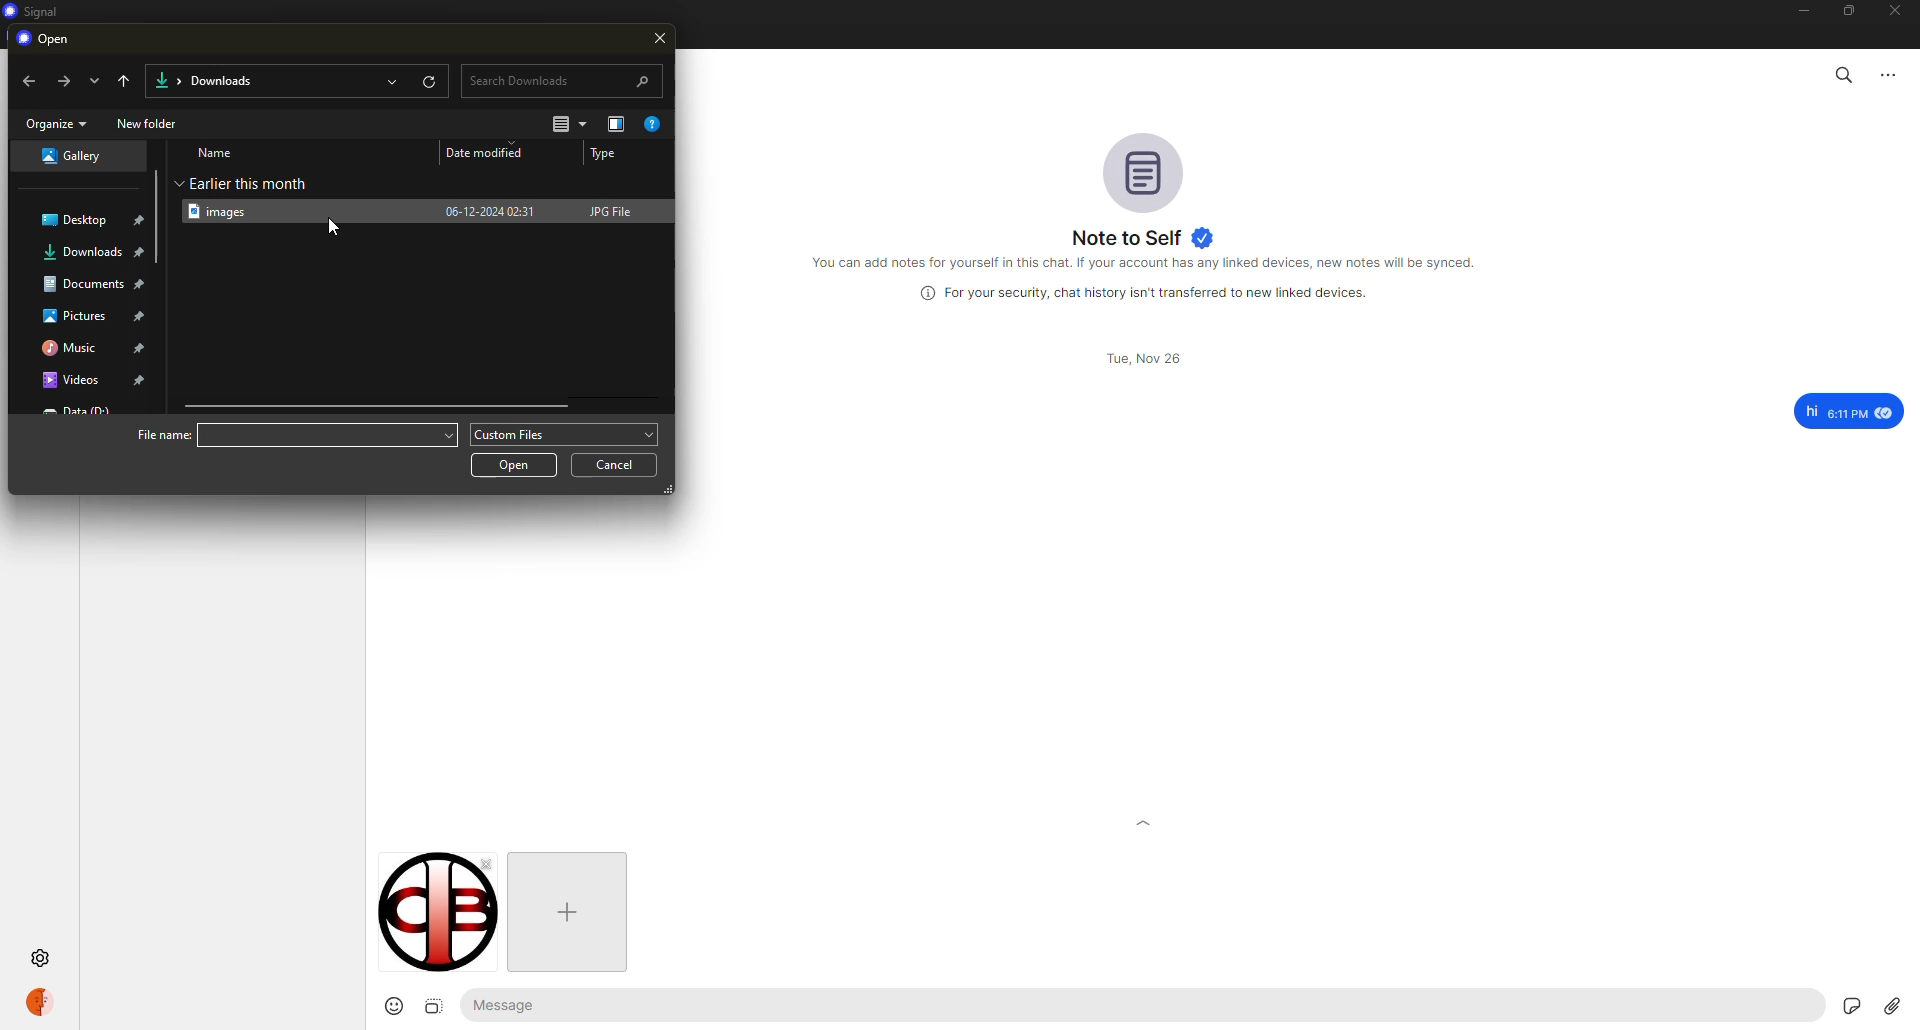  I want to click on date, so click(490, 209).